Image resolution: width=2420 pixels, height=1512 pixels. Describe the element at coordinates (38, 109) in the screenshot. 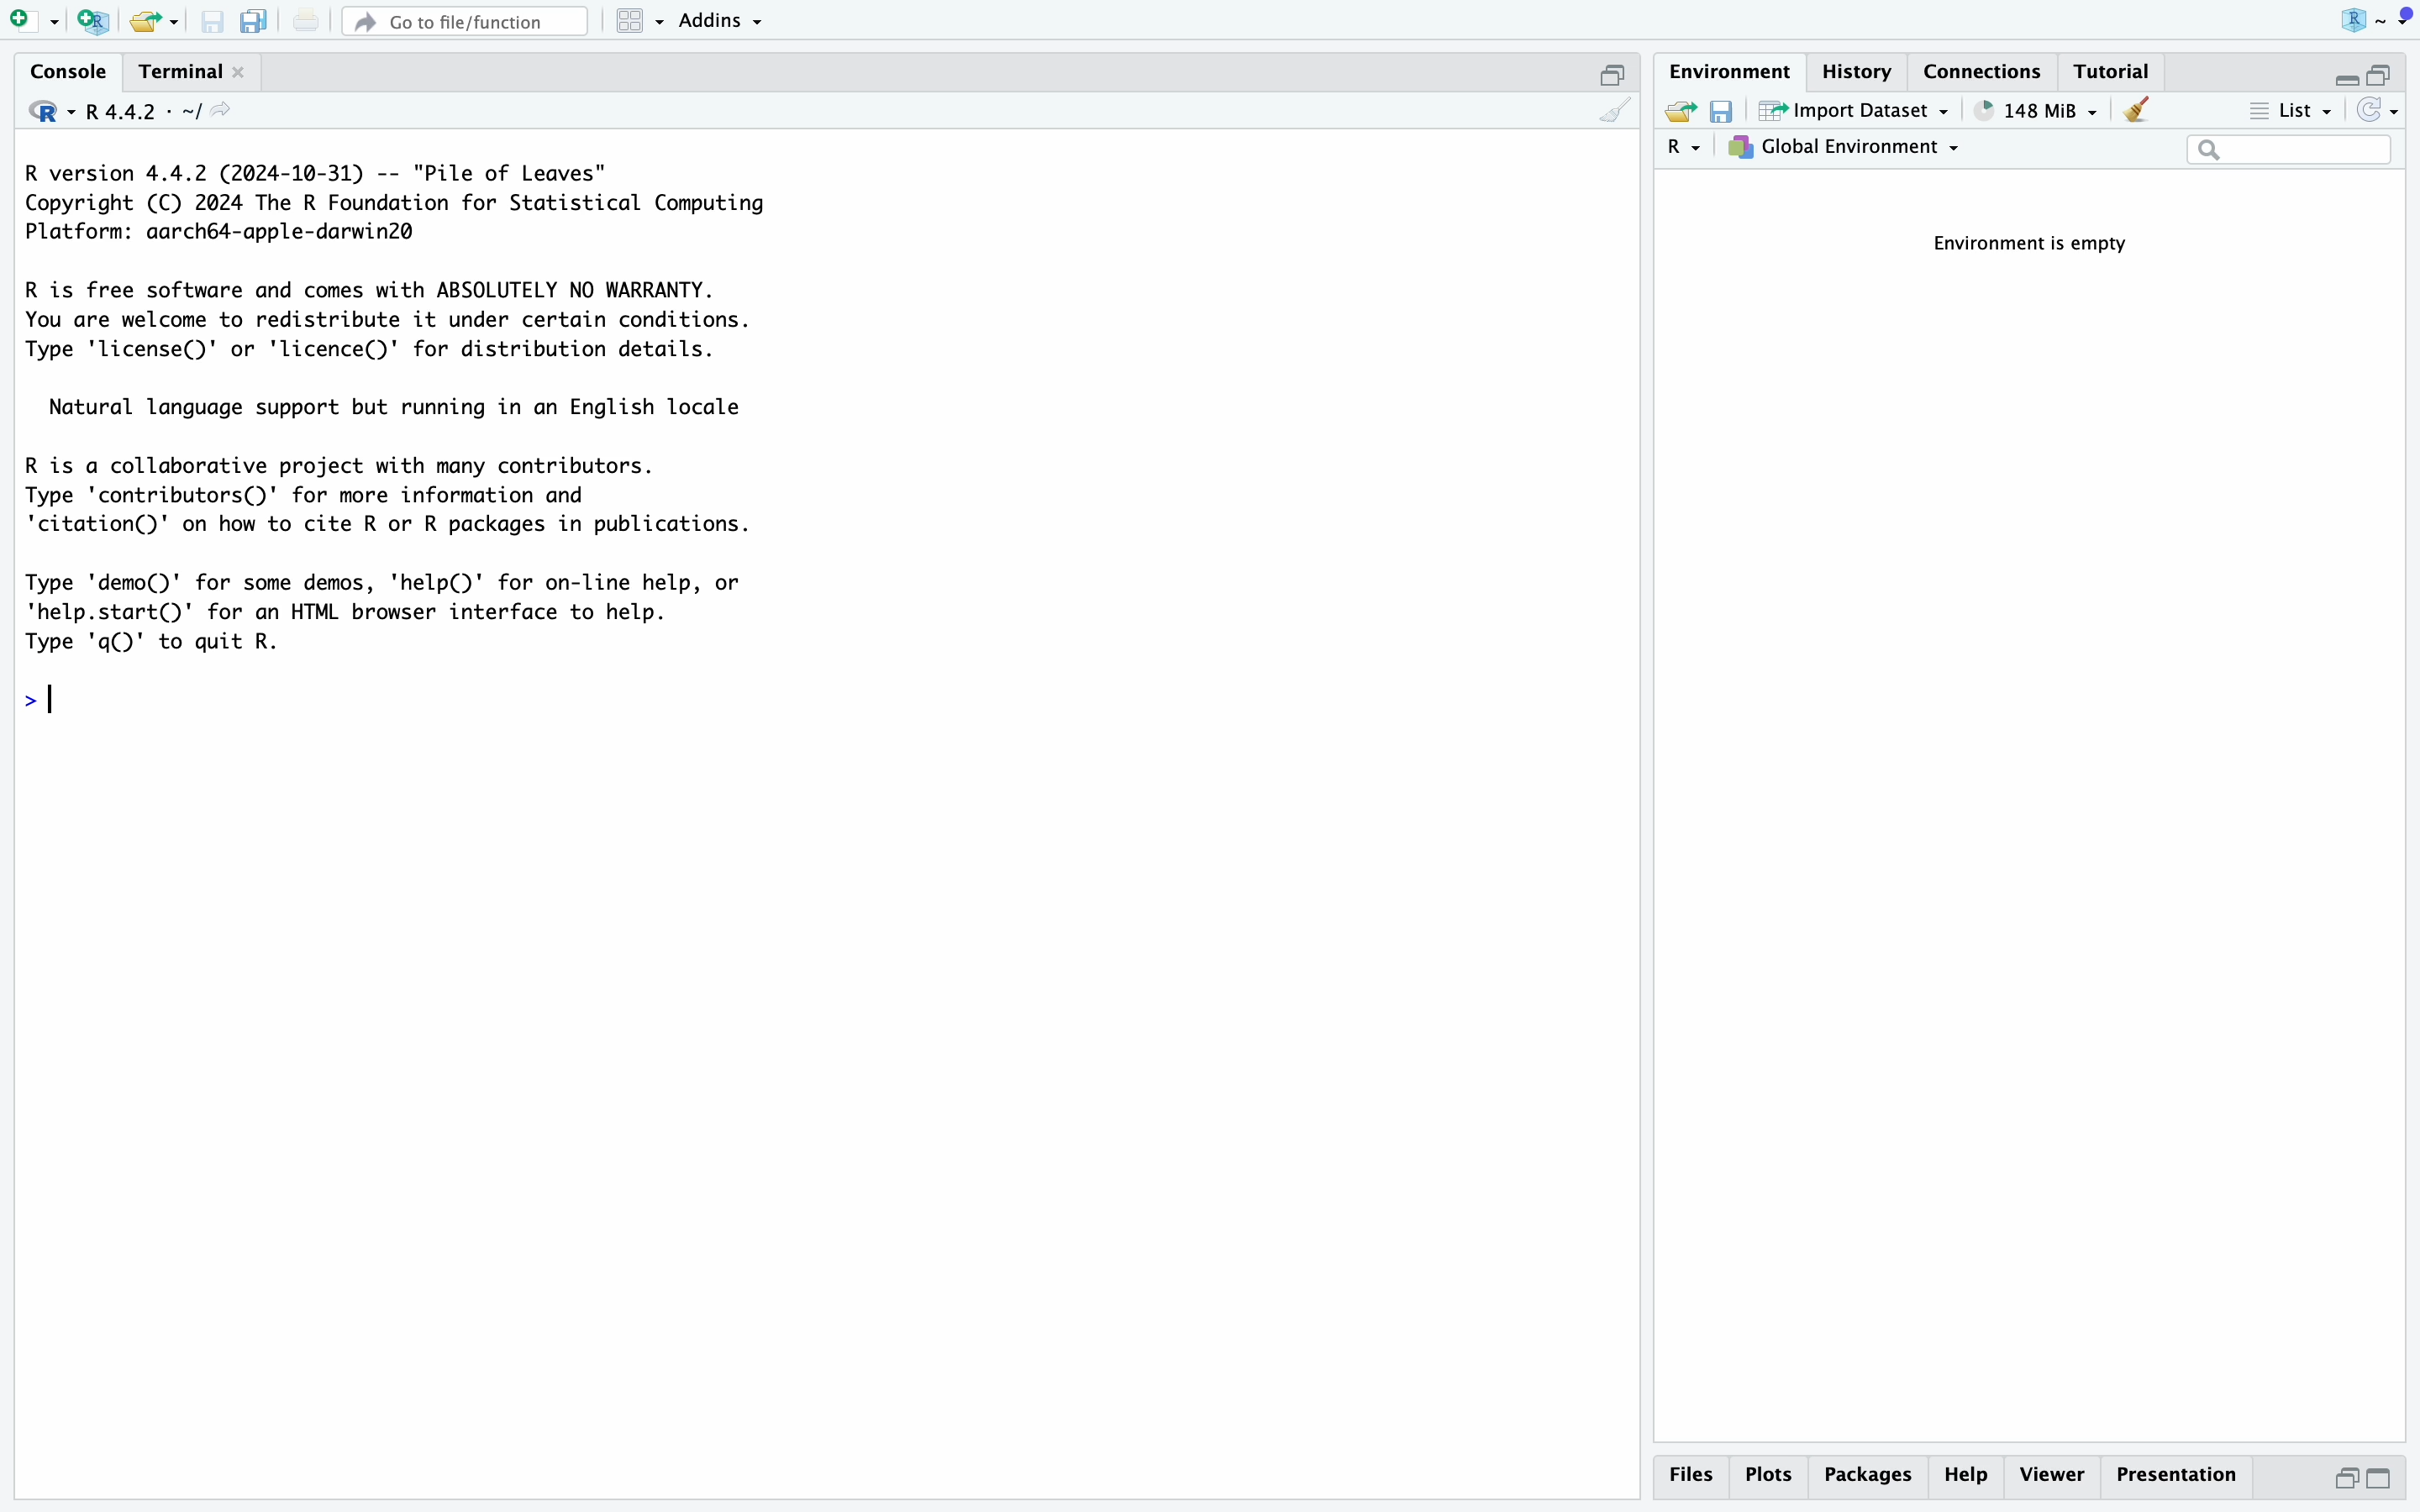

I see `language select` at that location.